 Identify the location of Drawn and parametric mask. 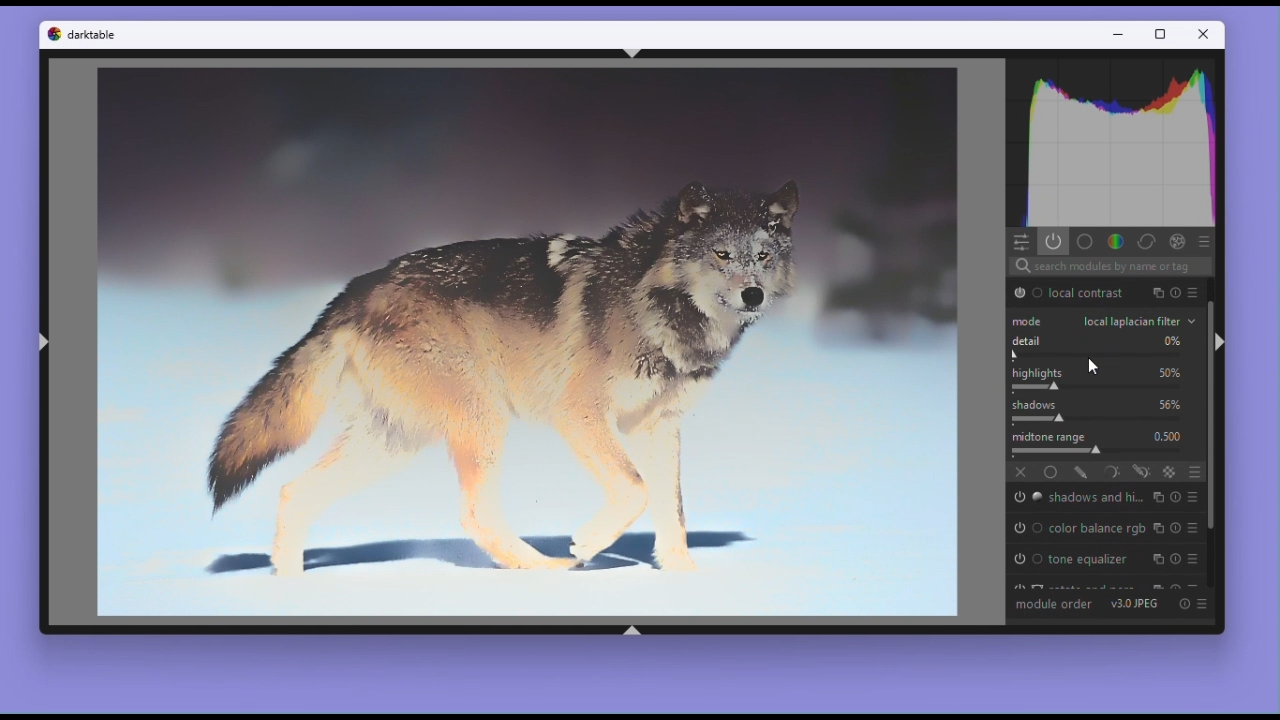
(1143, 472).